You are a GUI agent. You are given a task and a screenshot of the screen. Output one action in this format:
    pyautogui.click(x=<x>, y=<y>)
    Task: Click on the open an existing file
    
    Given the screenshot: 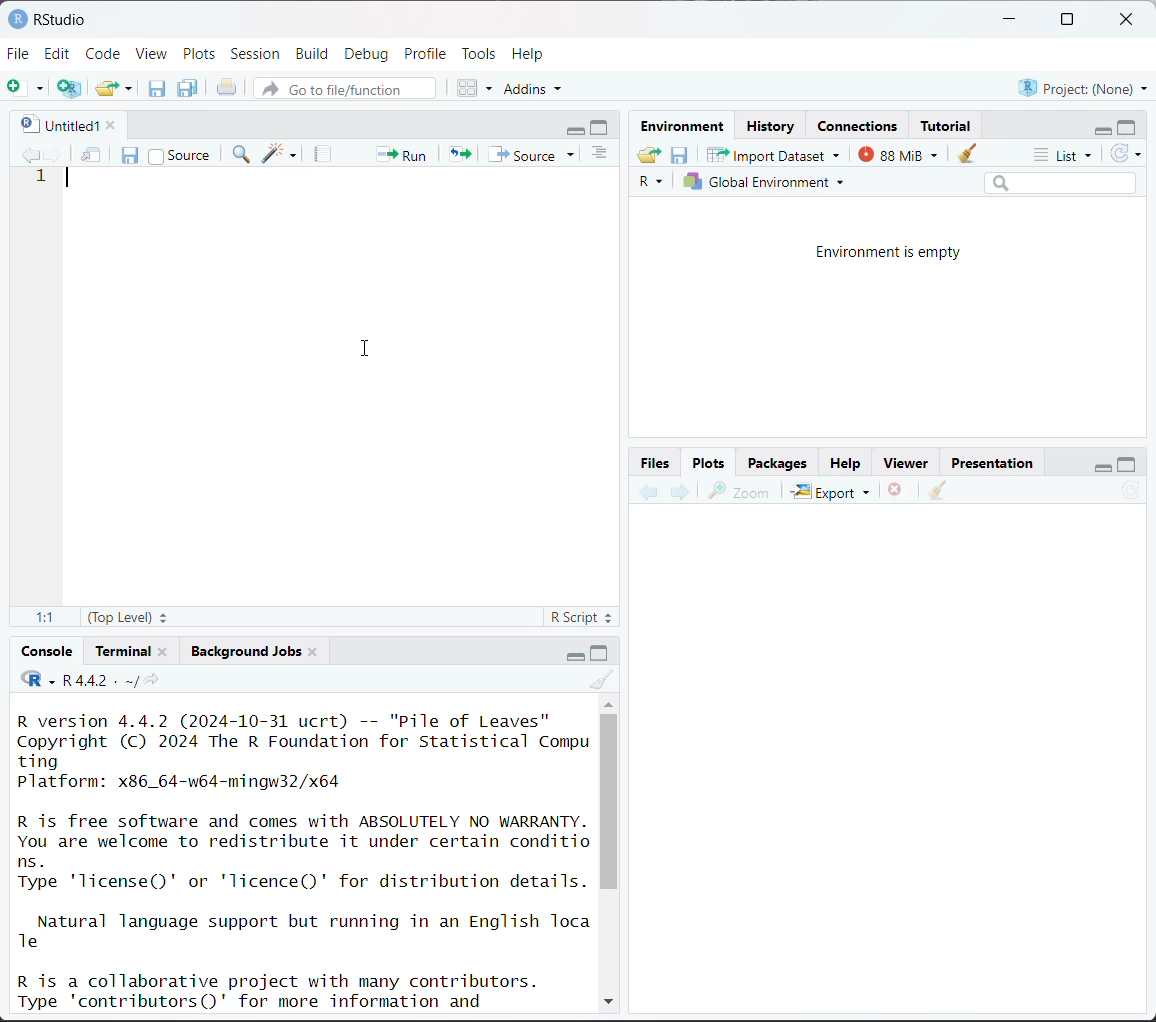 What is the action you would take?
    pyautogui.click(x=107, y=85)
    